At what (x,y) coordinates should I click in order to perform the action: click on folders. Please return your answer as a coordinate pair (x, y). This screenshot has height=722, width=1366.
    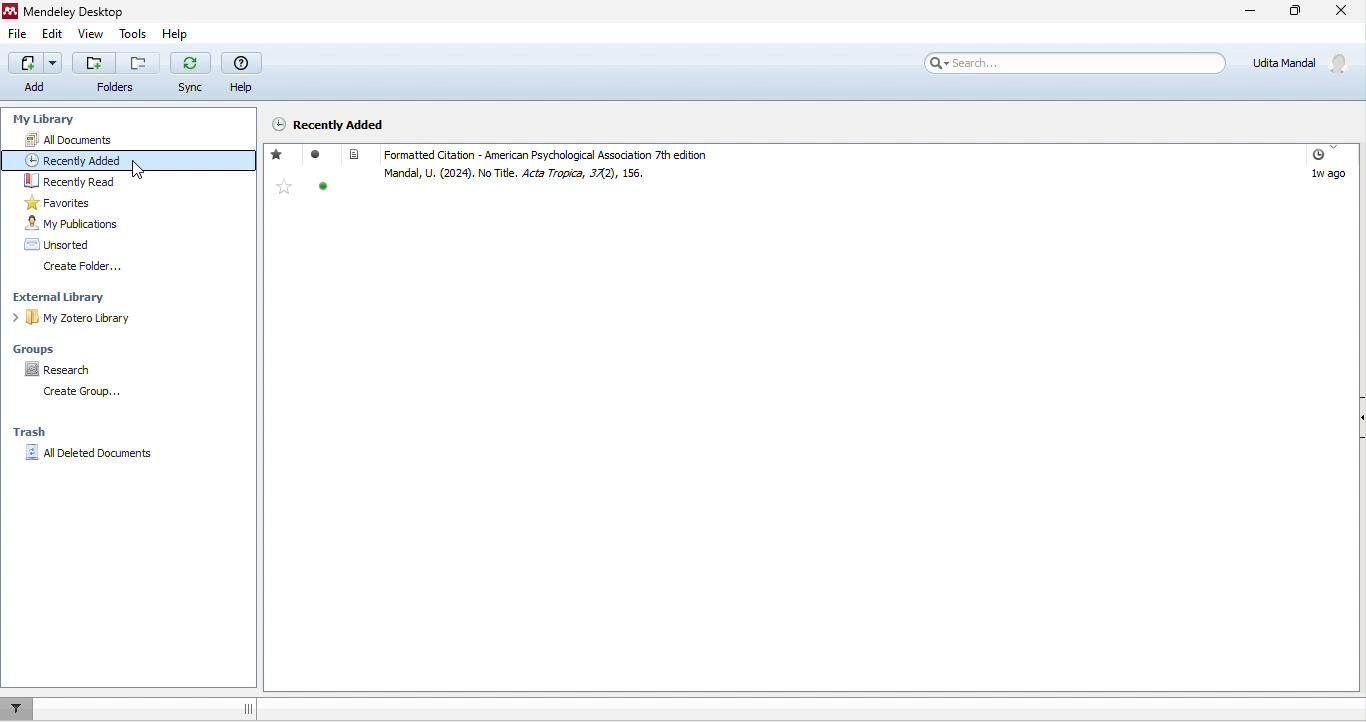
    Looking at the image, I should click on (117, 75).